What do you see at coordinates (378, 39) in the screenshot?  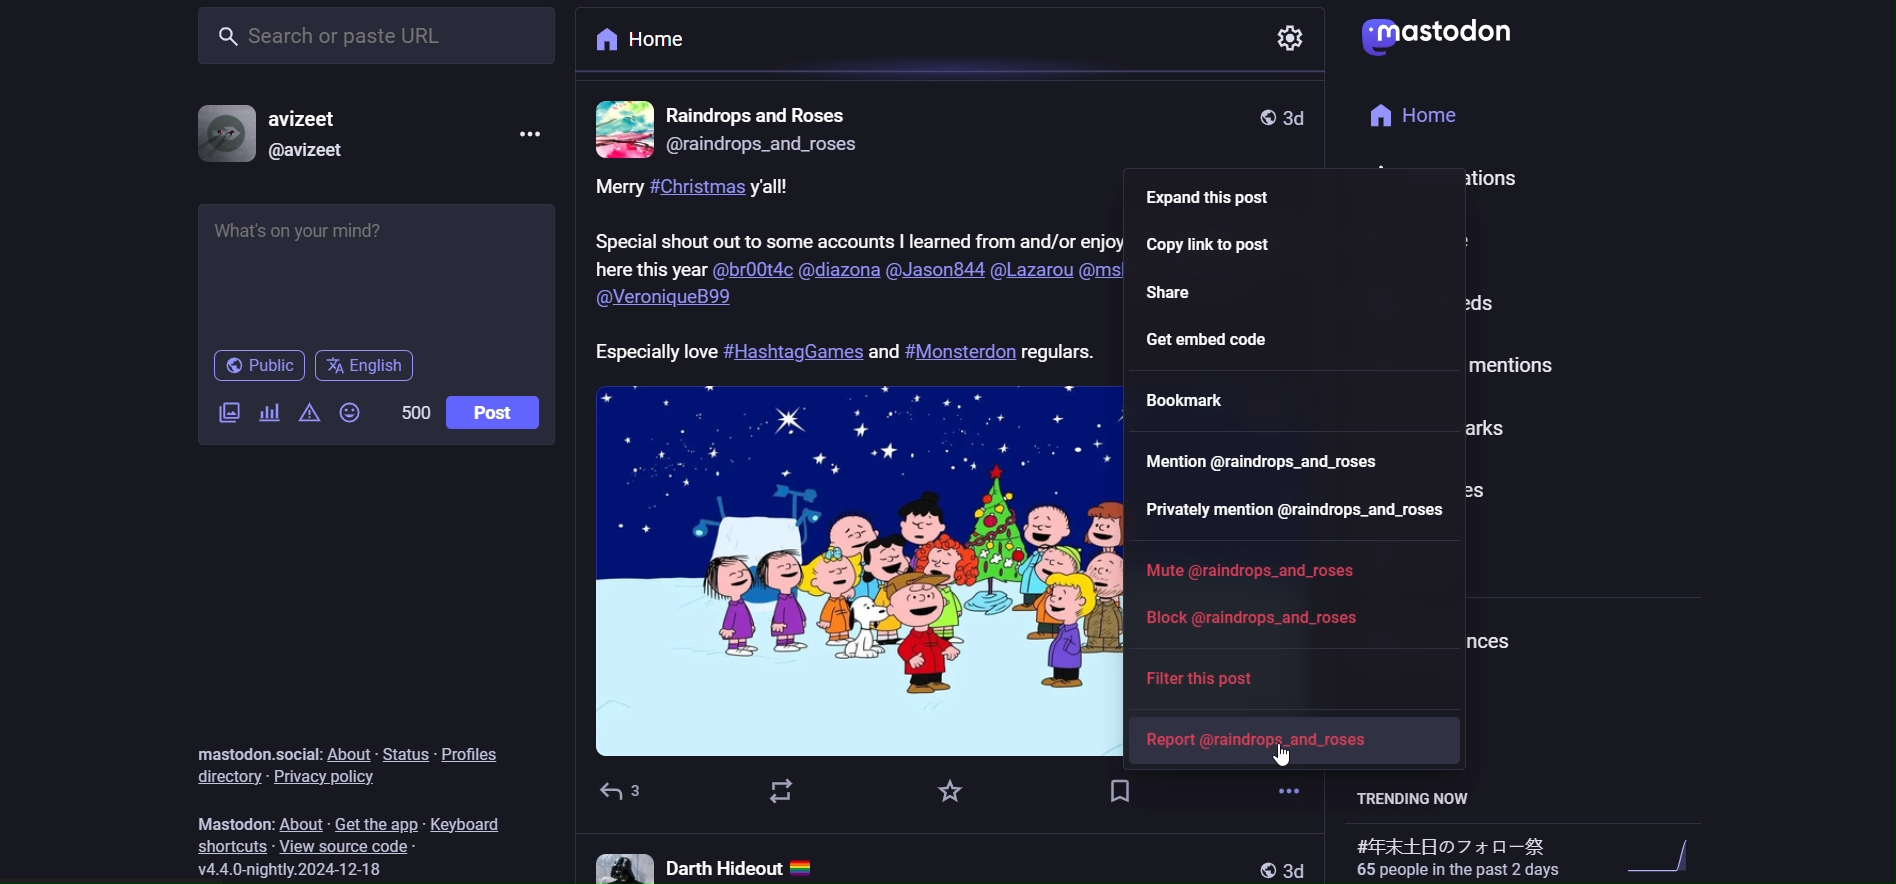 I see `search` at bounding box center [378, 39].